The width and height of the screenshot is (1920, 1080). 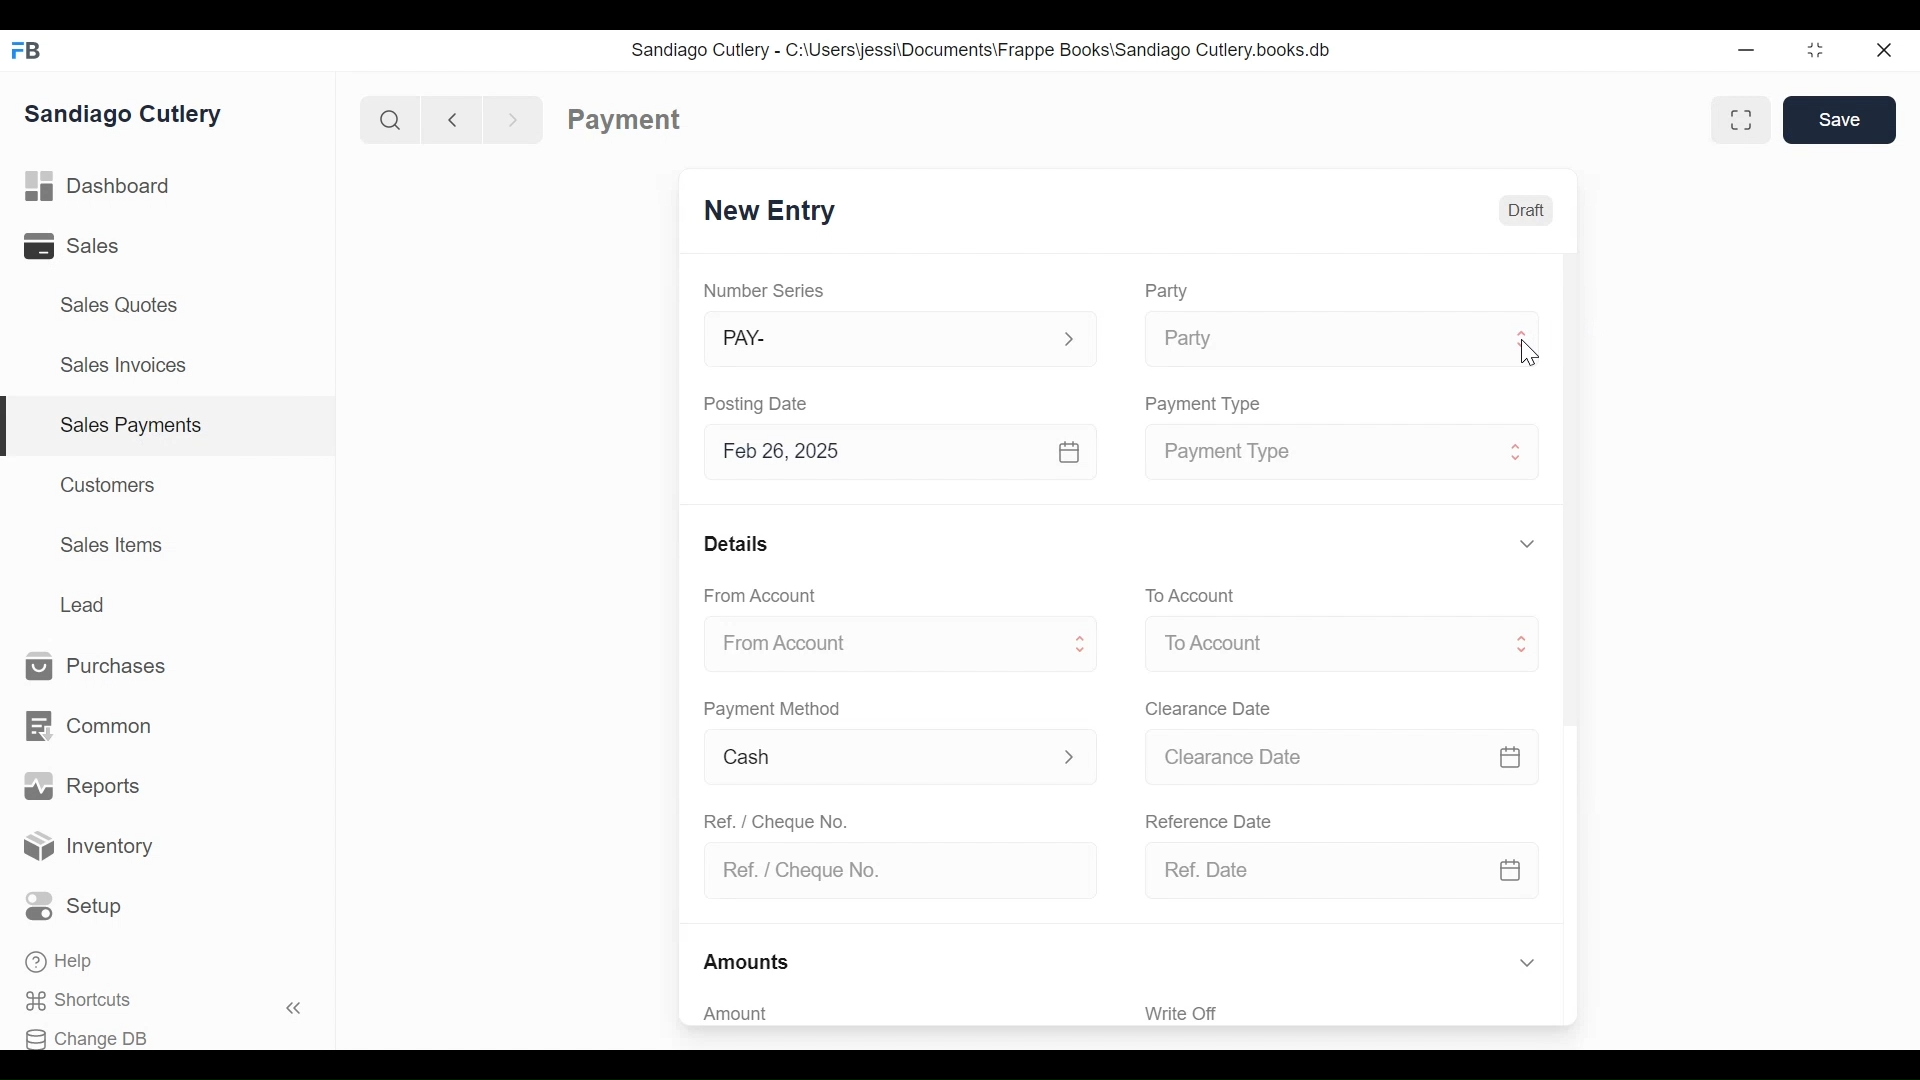 What do you see at coordinates (1207, 819) in the screenshot?
I see `Reference Date` at bounding box center [1207, 819].